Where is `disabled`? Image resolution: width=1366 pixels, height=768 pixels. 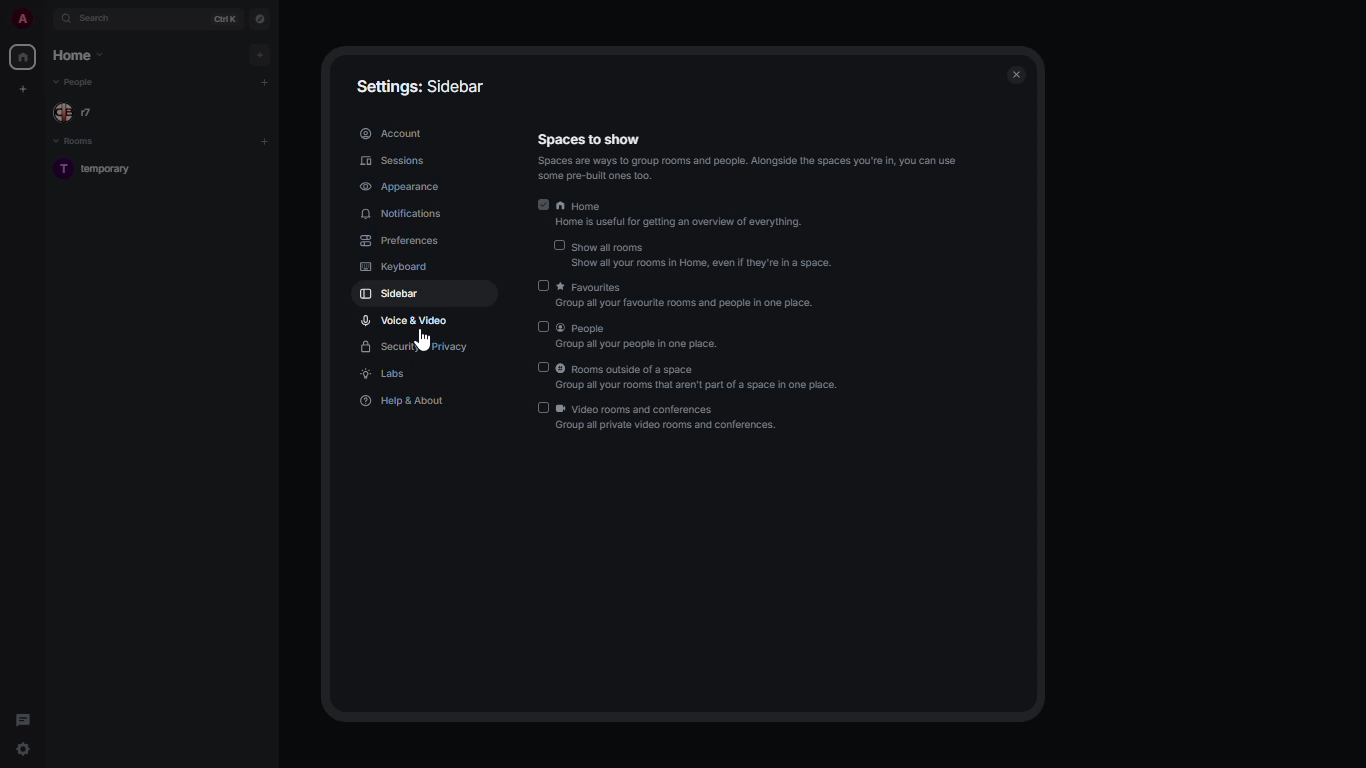 disabled is located at coordinates (543, 285).